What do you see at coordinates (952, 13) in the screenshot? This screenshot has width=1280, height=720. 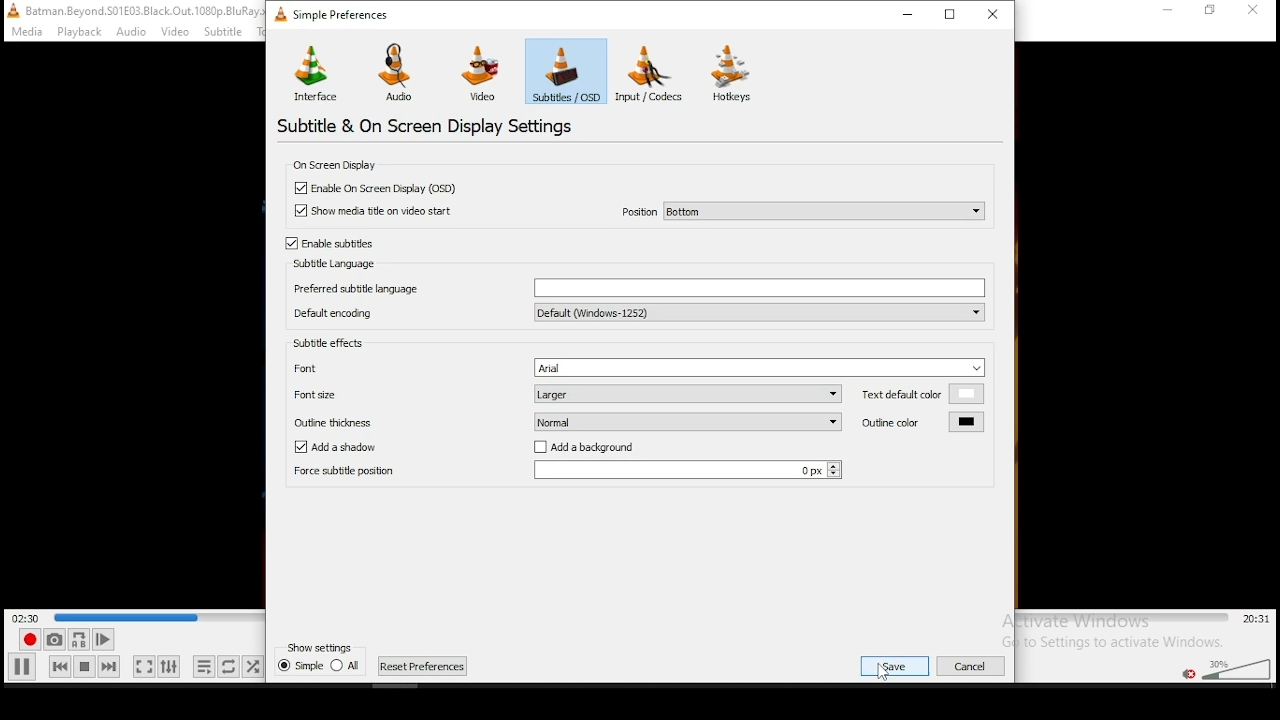 I see `restore` at bounding box center [952, 13].